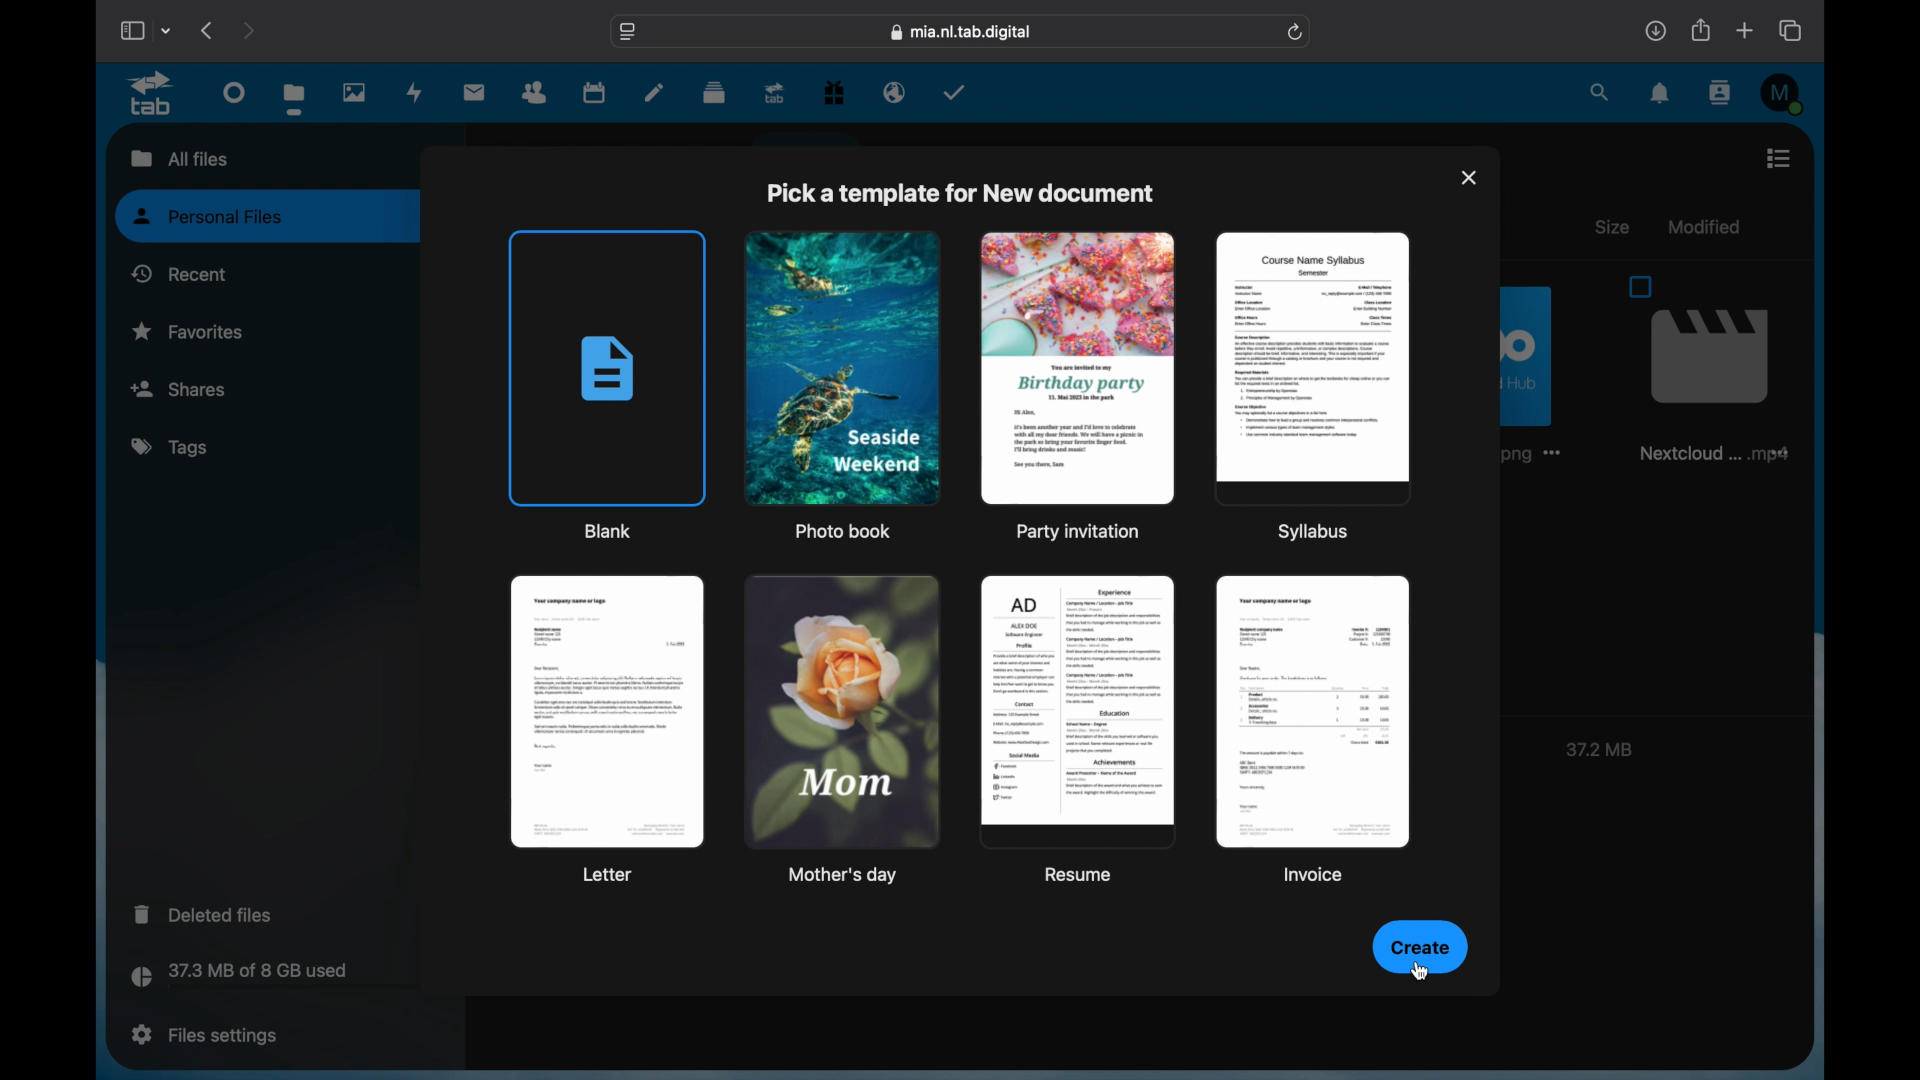  What do you see at coordinates (1615, 227) in the screenshot?
I see `size` at bounding box center [1615, 227].